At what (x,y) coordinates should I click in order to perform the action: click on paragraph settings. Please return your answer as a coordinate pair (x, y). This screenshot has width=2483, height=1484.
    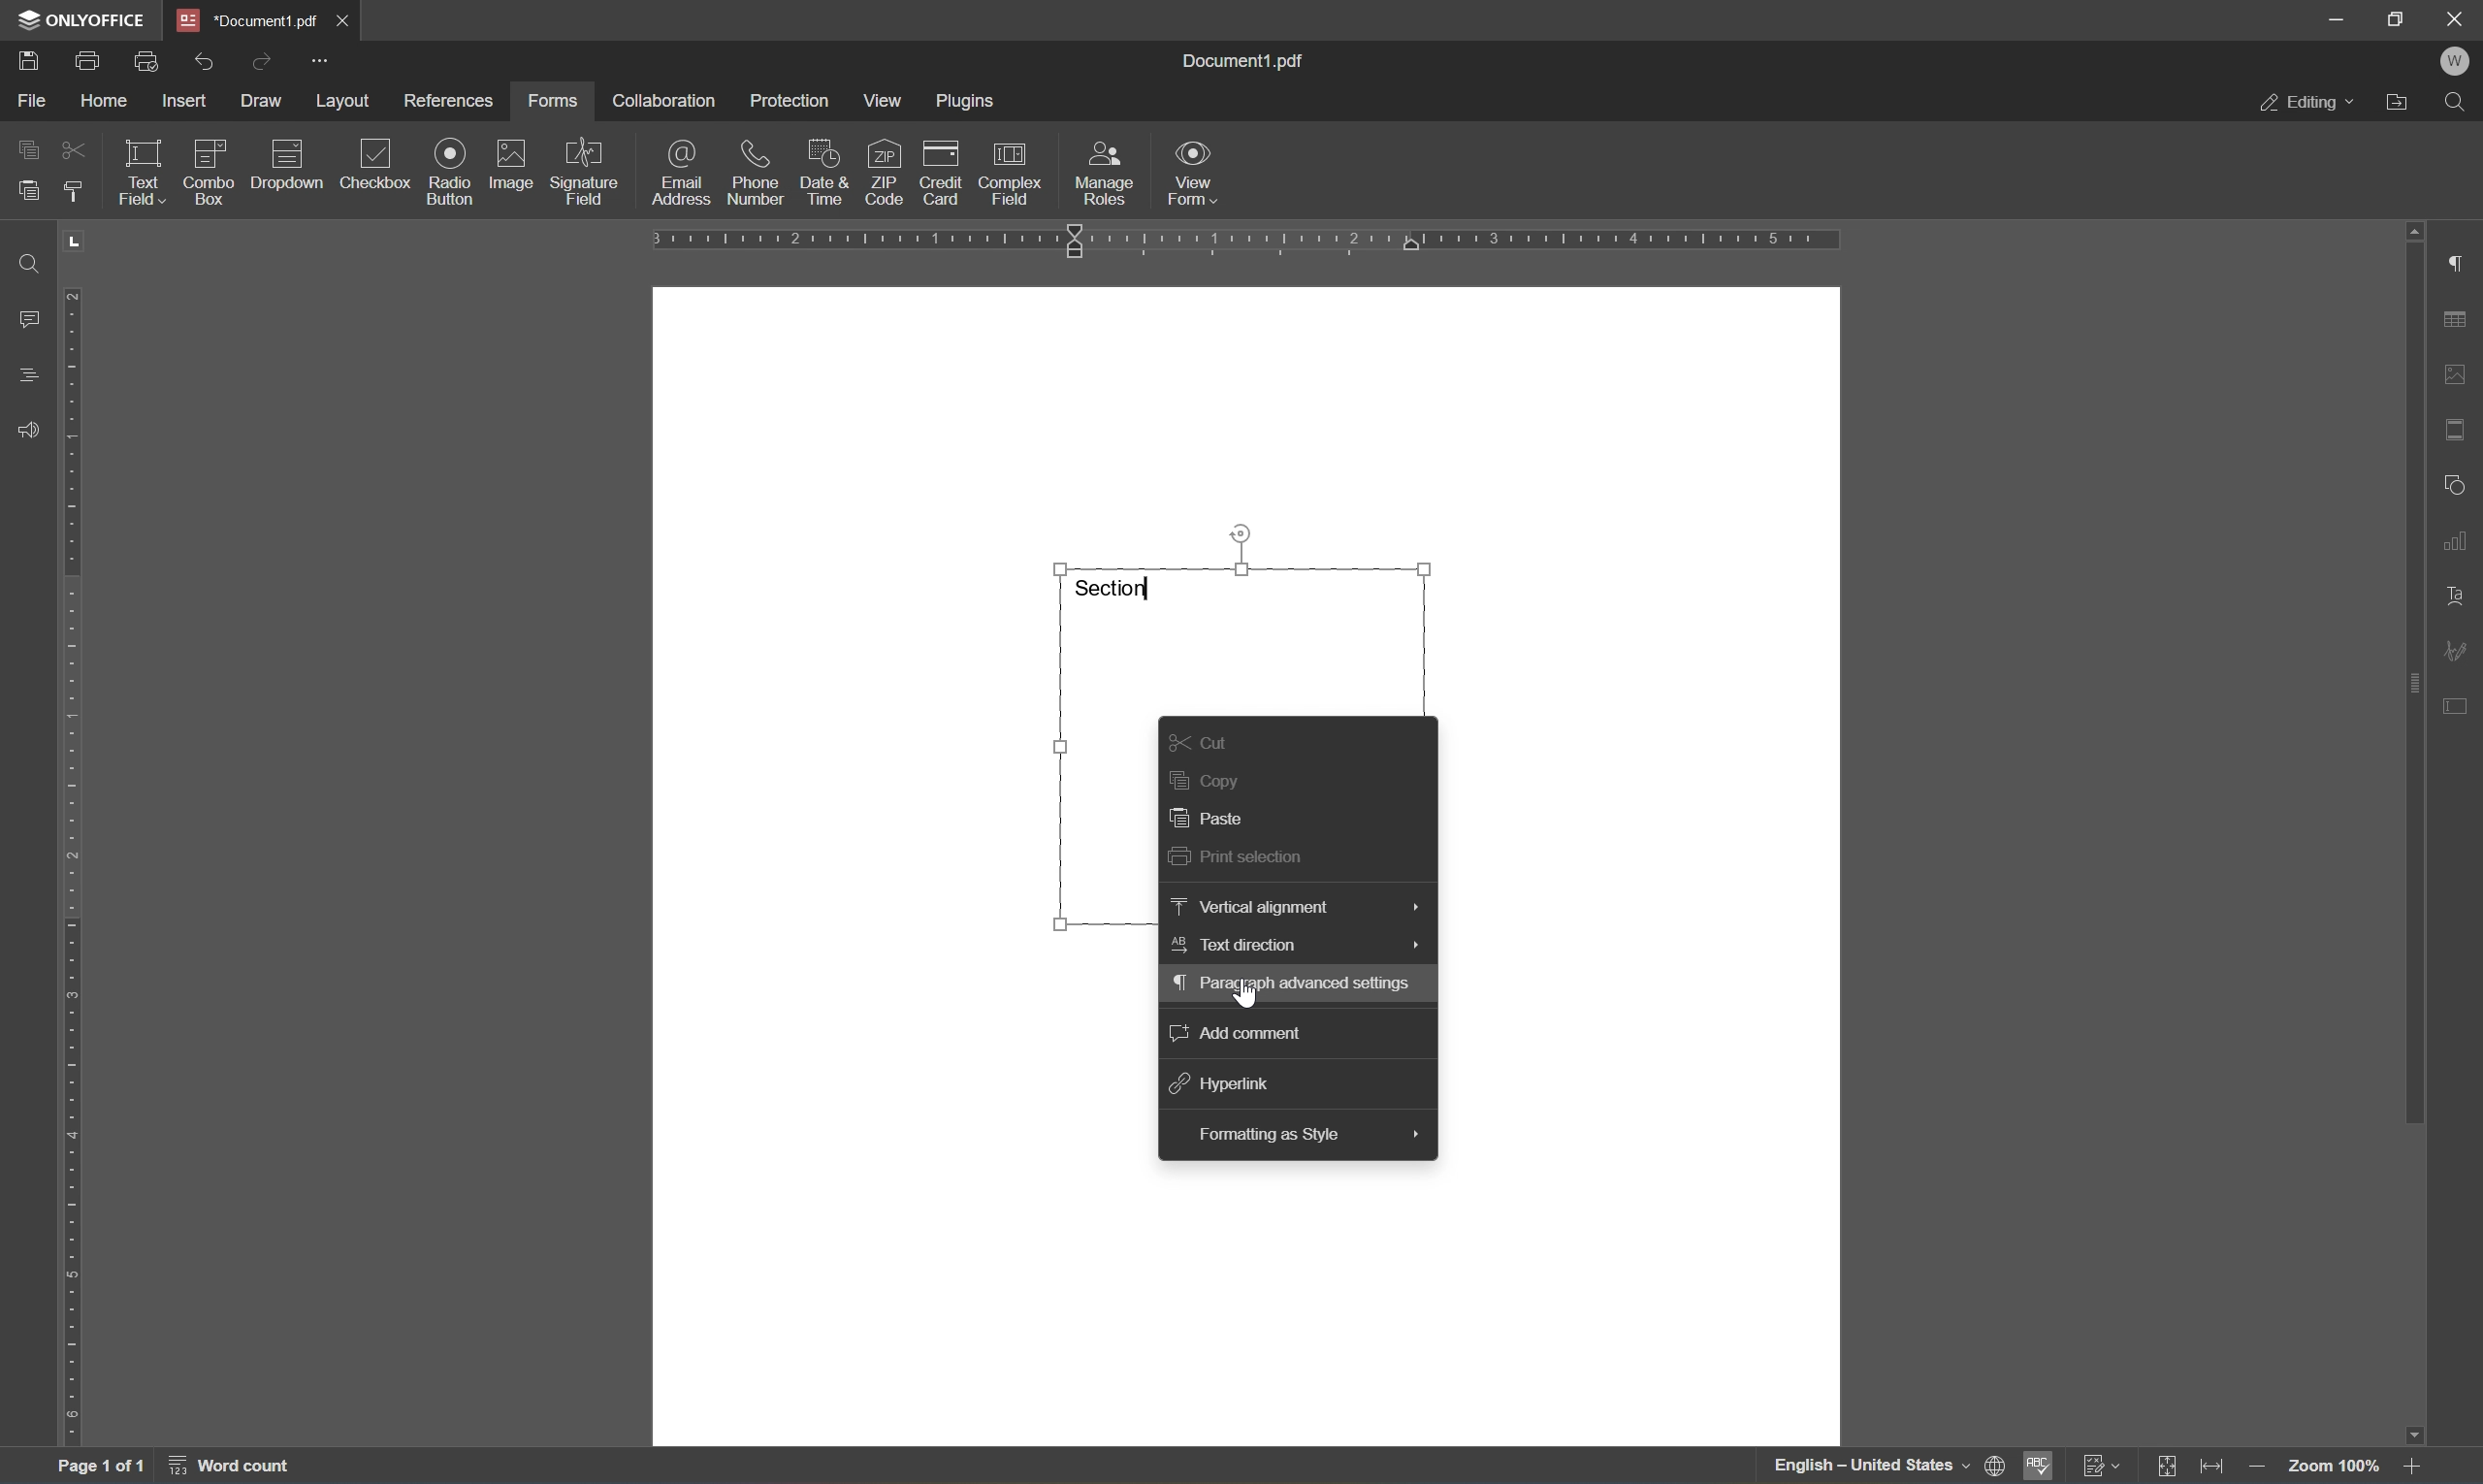
    Looking at the image, I should click on (2461, 265).